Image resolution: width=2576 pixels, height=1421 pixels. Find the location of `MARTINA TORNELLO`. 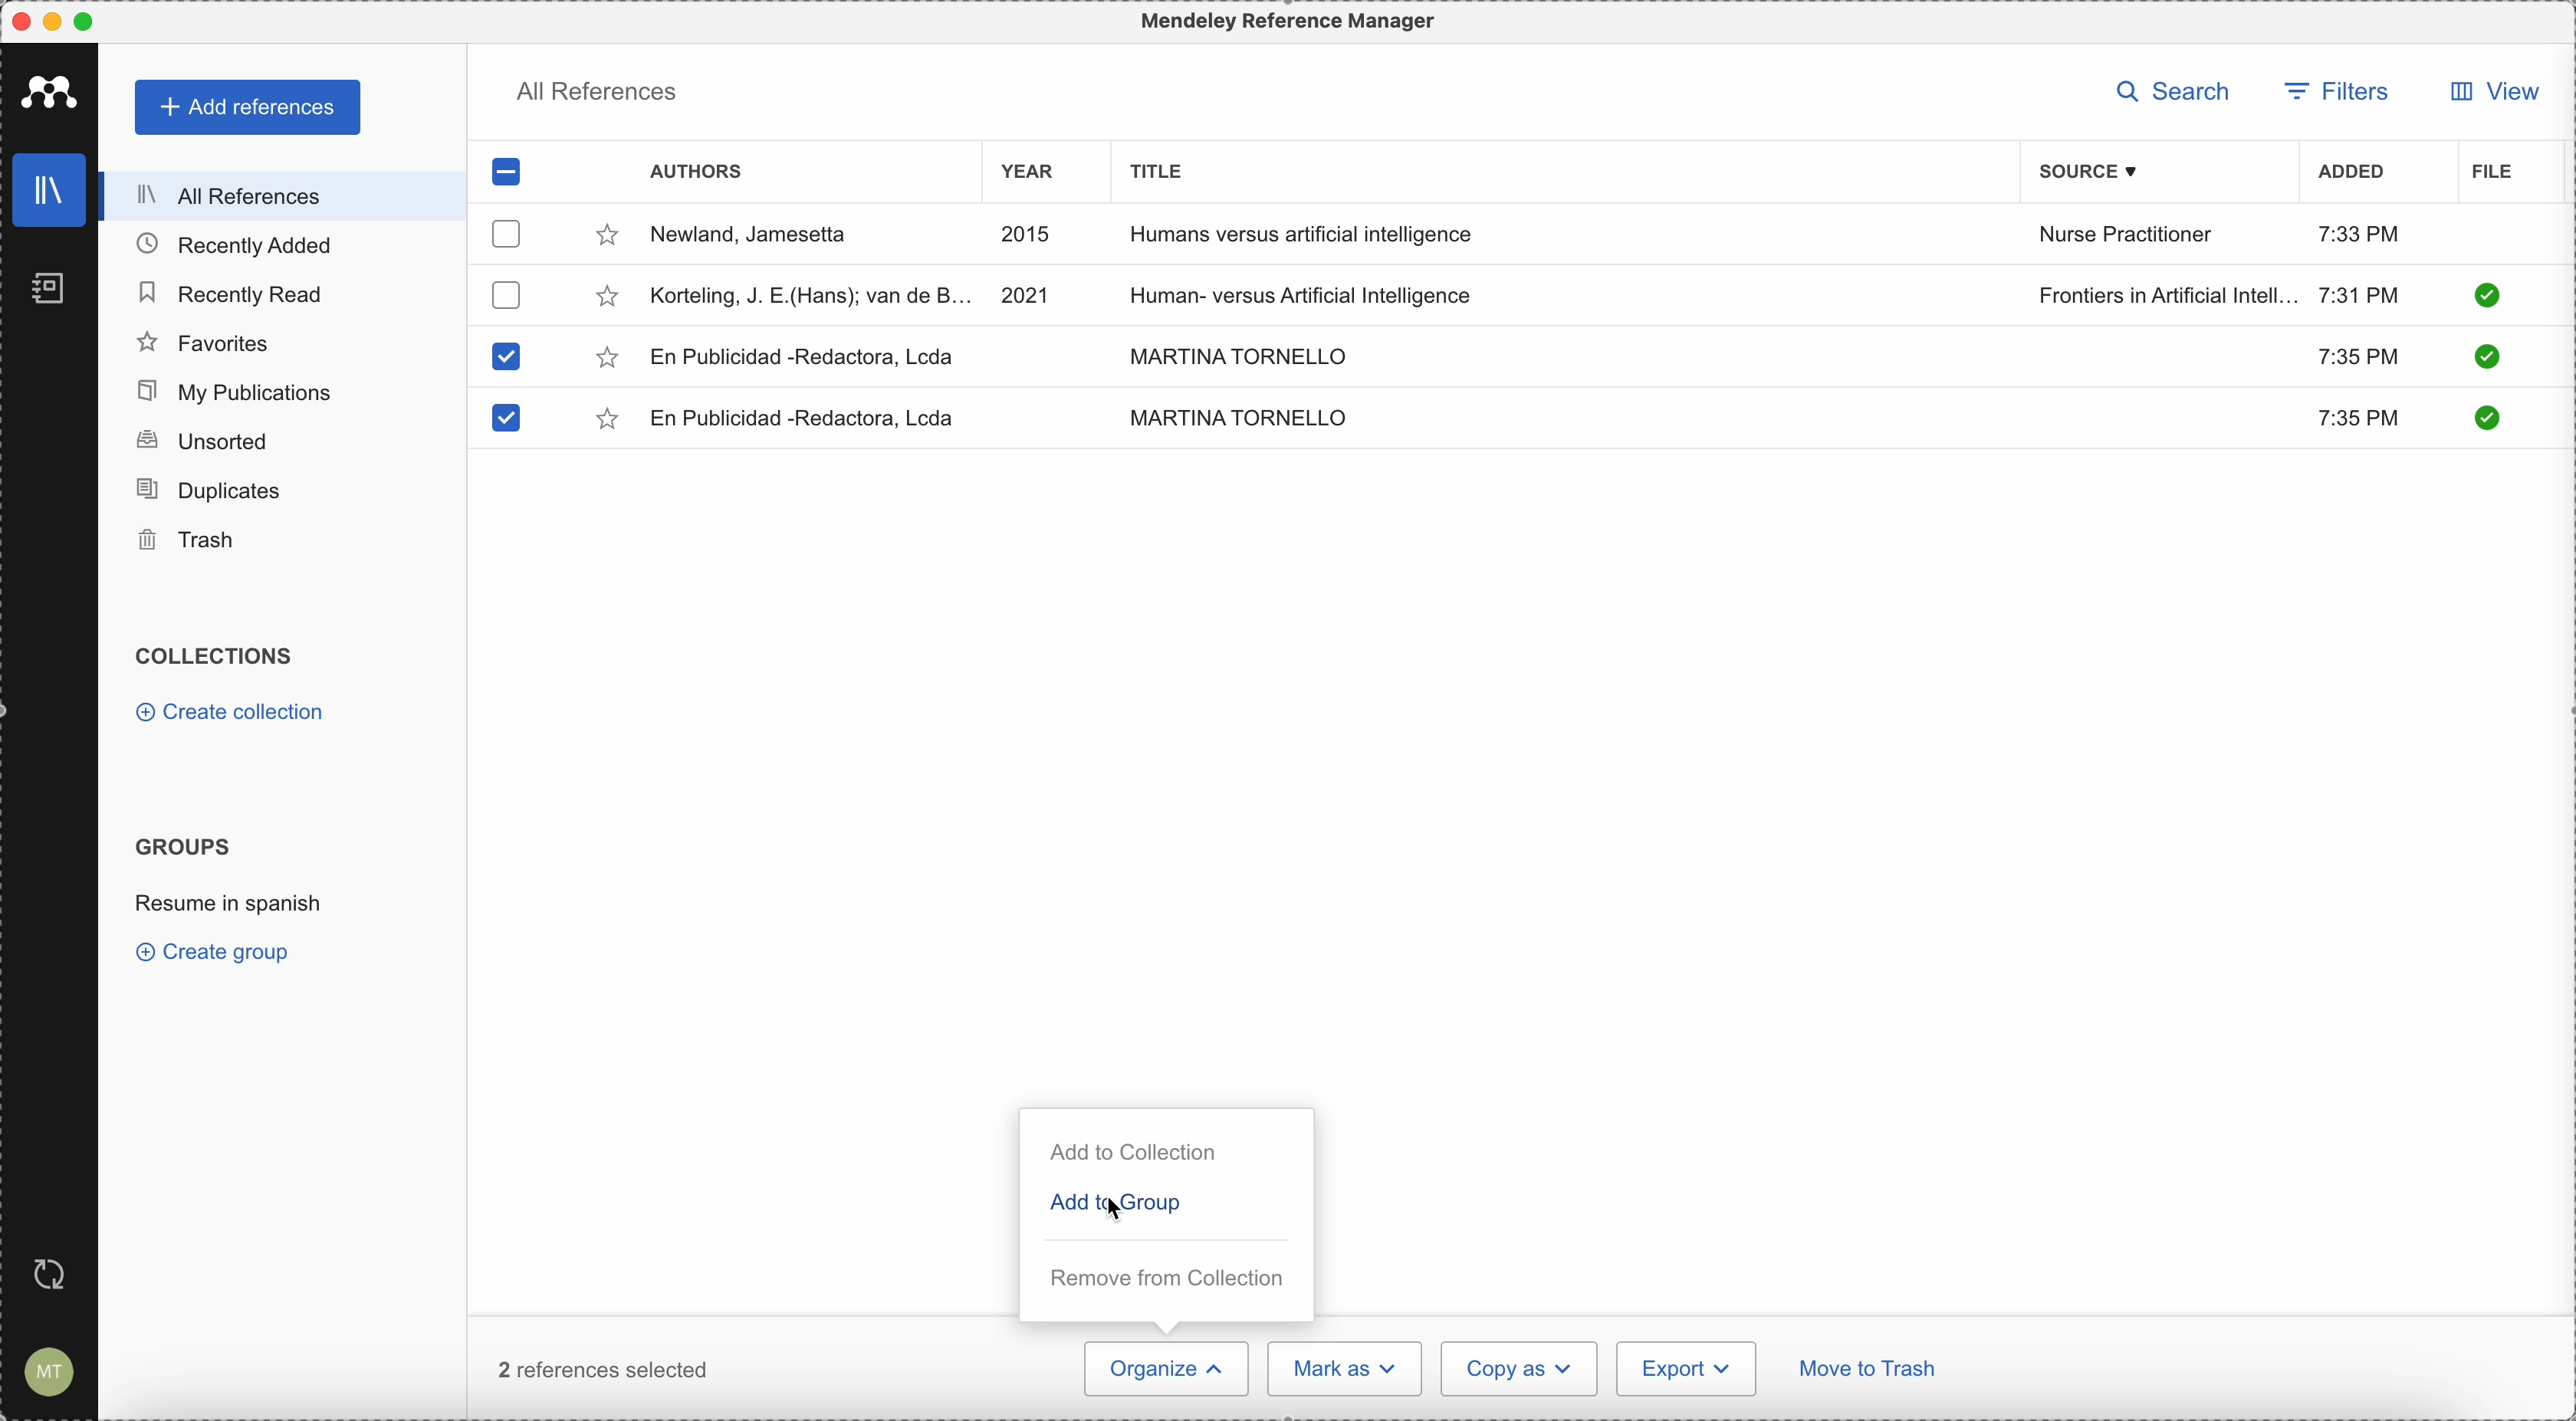

MARTINA TORNELLO is located at coordinates (1233, 353).